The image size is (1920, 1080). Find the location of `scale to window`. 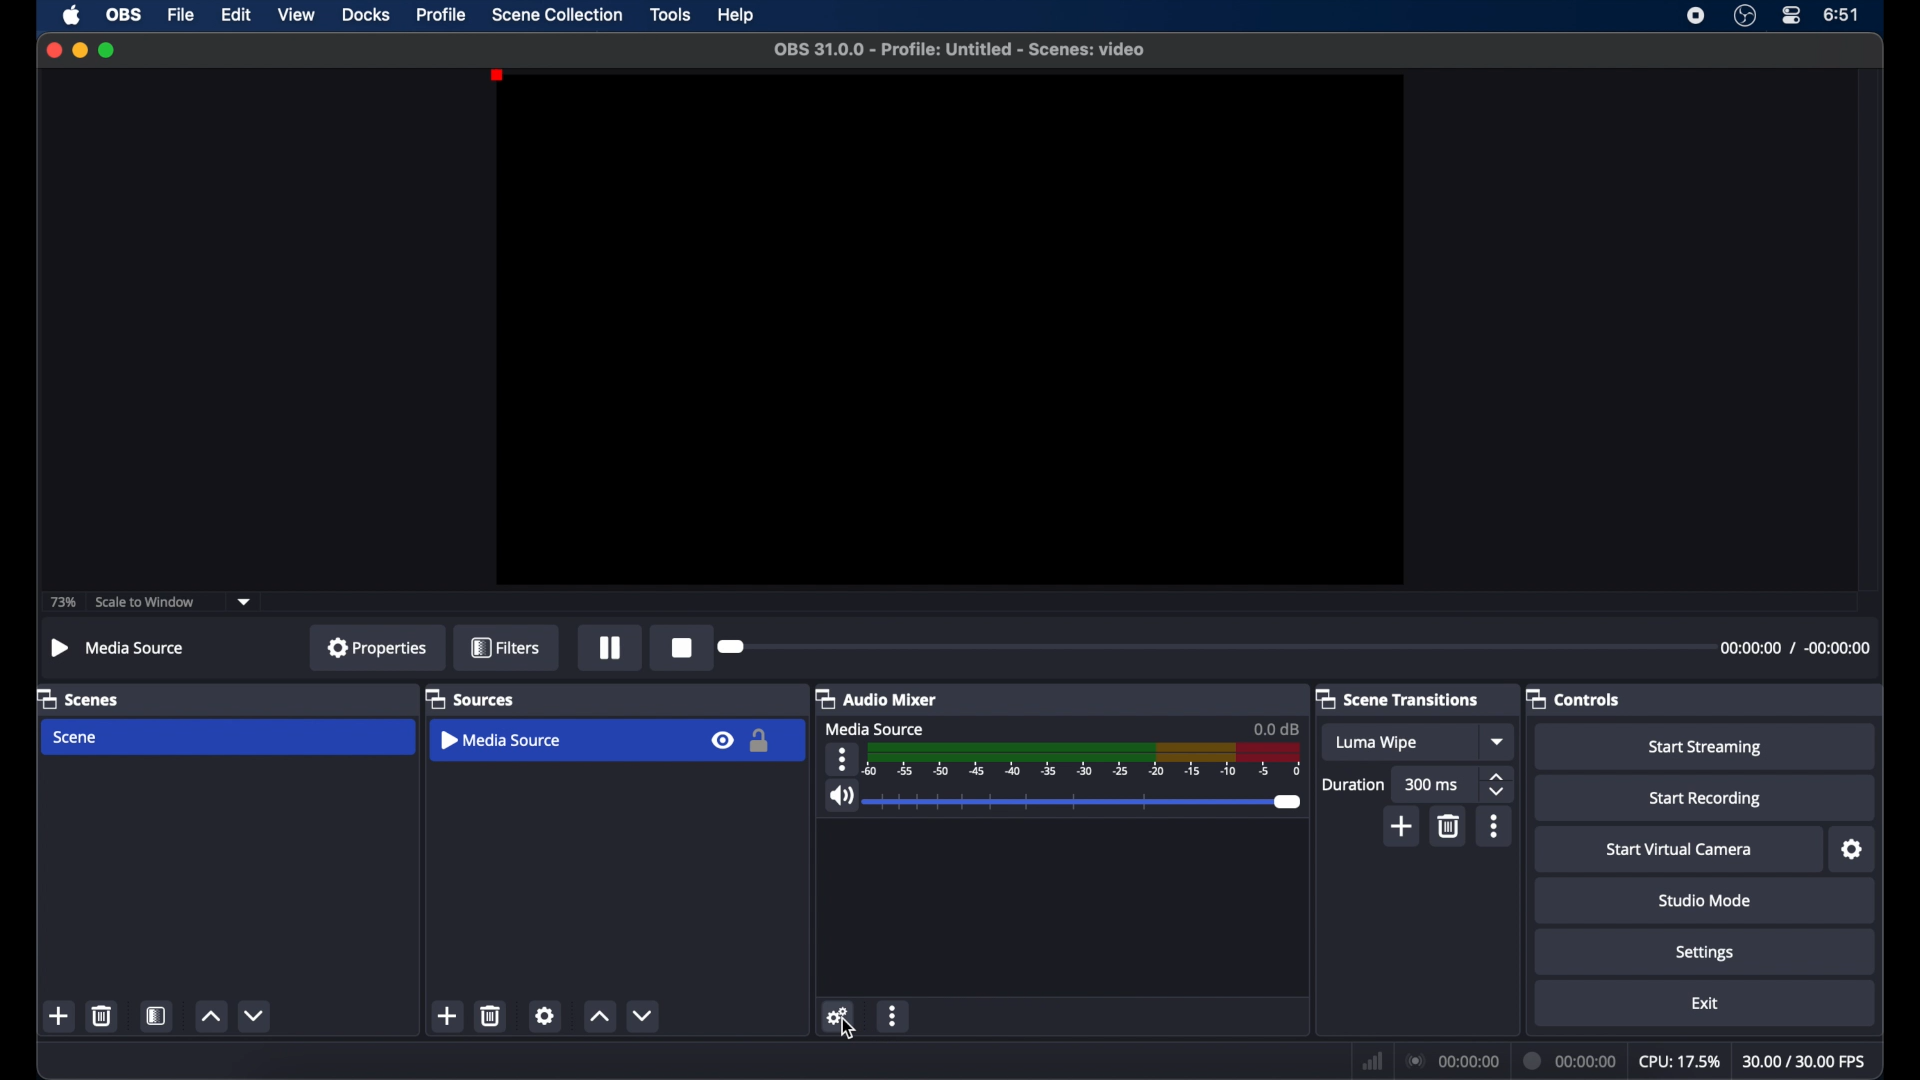

scale to window is located at coordinates (145, 603).